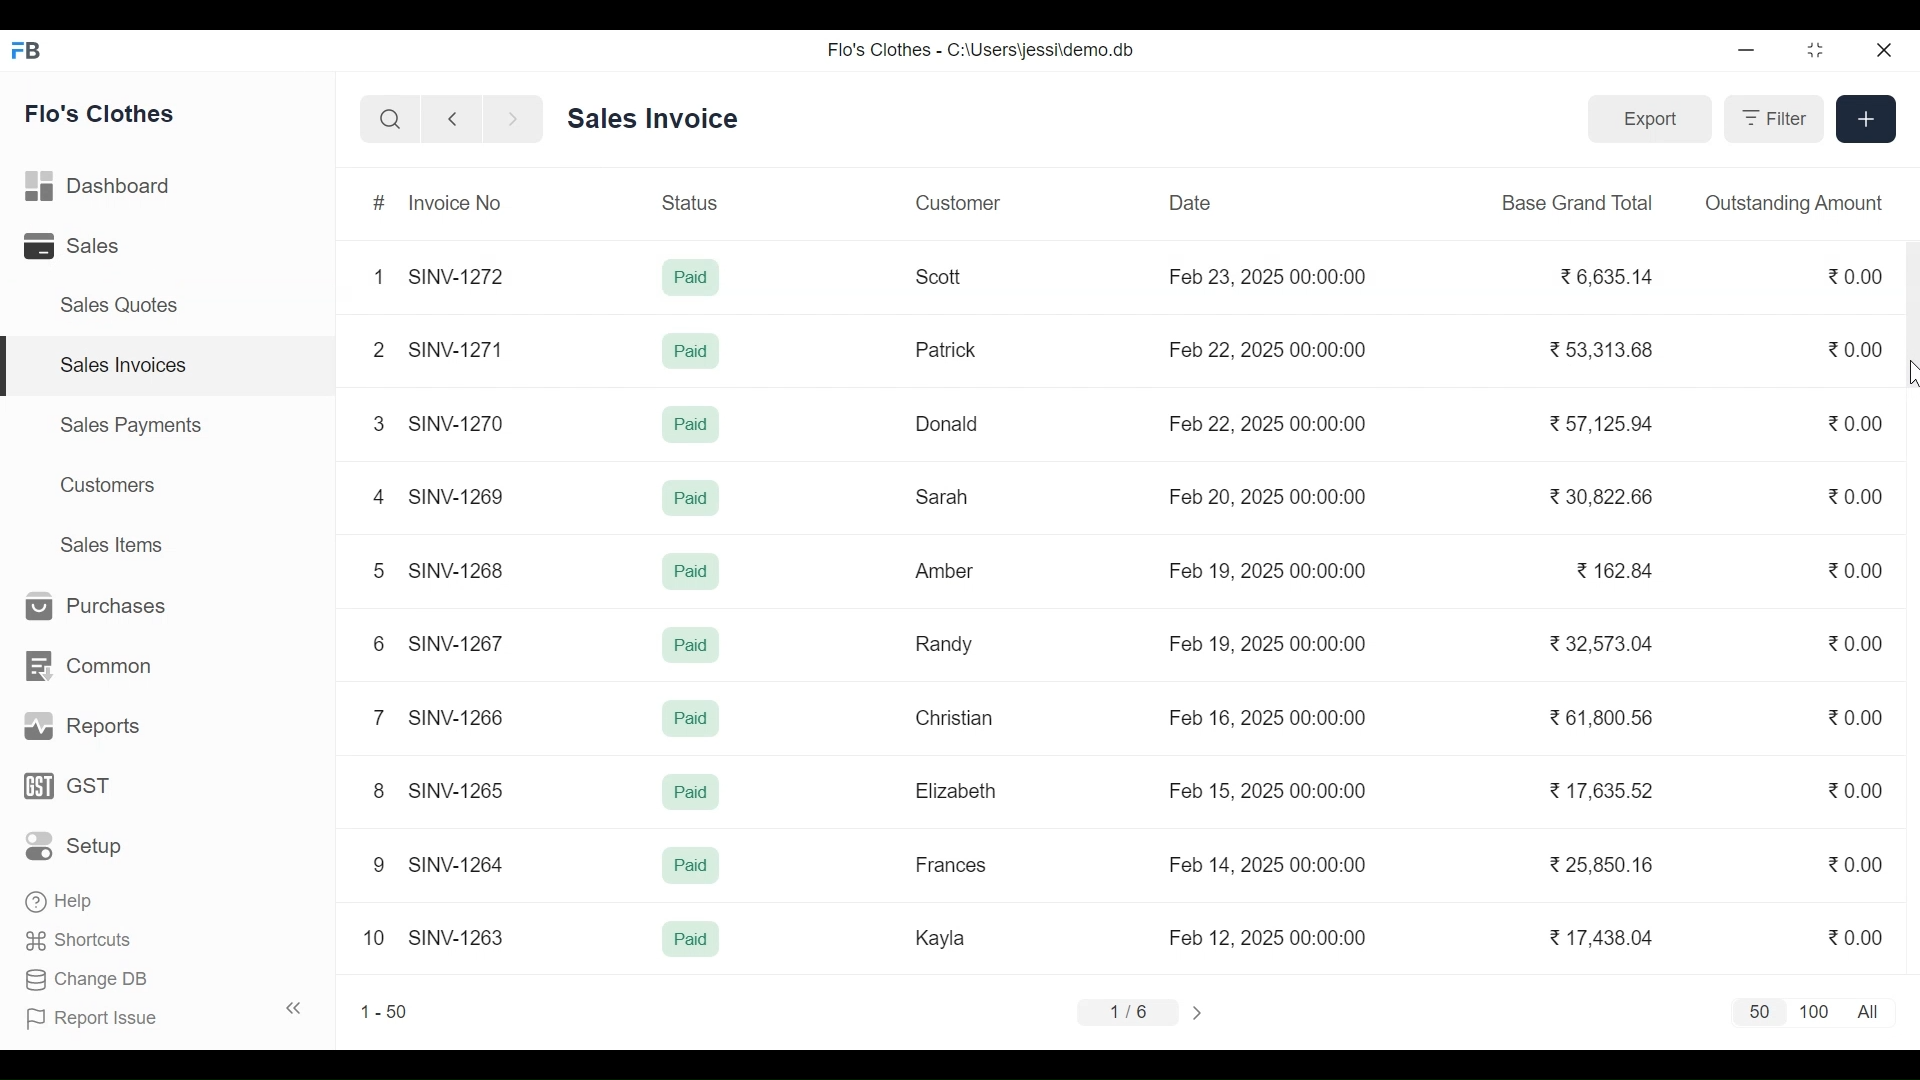 This screenshot has height=1080, width=1920. What do you see at coordinates (458, 496) in the screenshot?
I see `SINV-1269` at bounding box center [458, 496].